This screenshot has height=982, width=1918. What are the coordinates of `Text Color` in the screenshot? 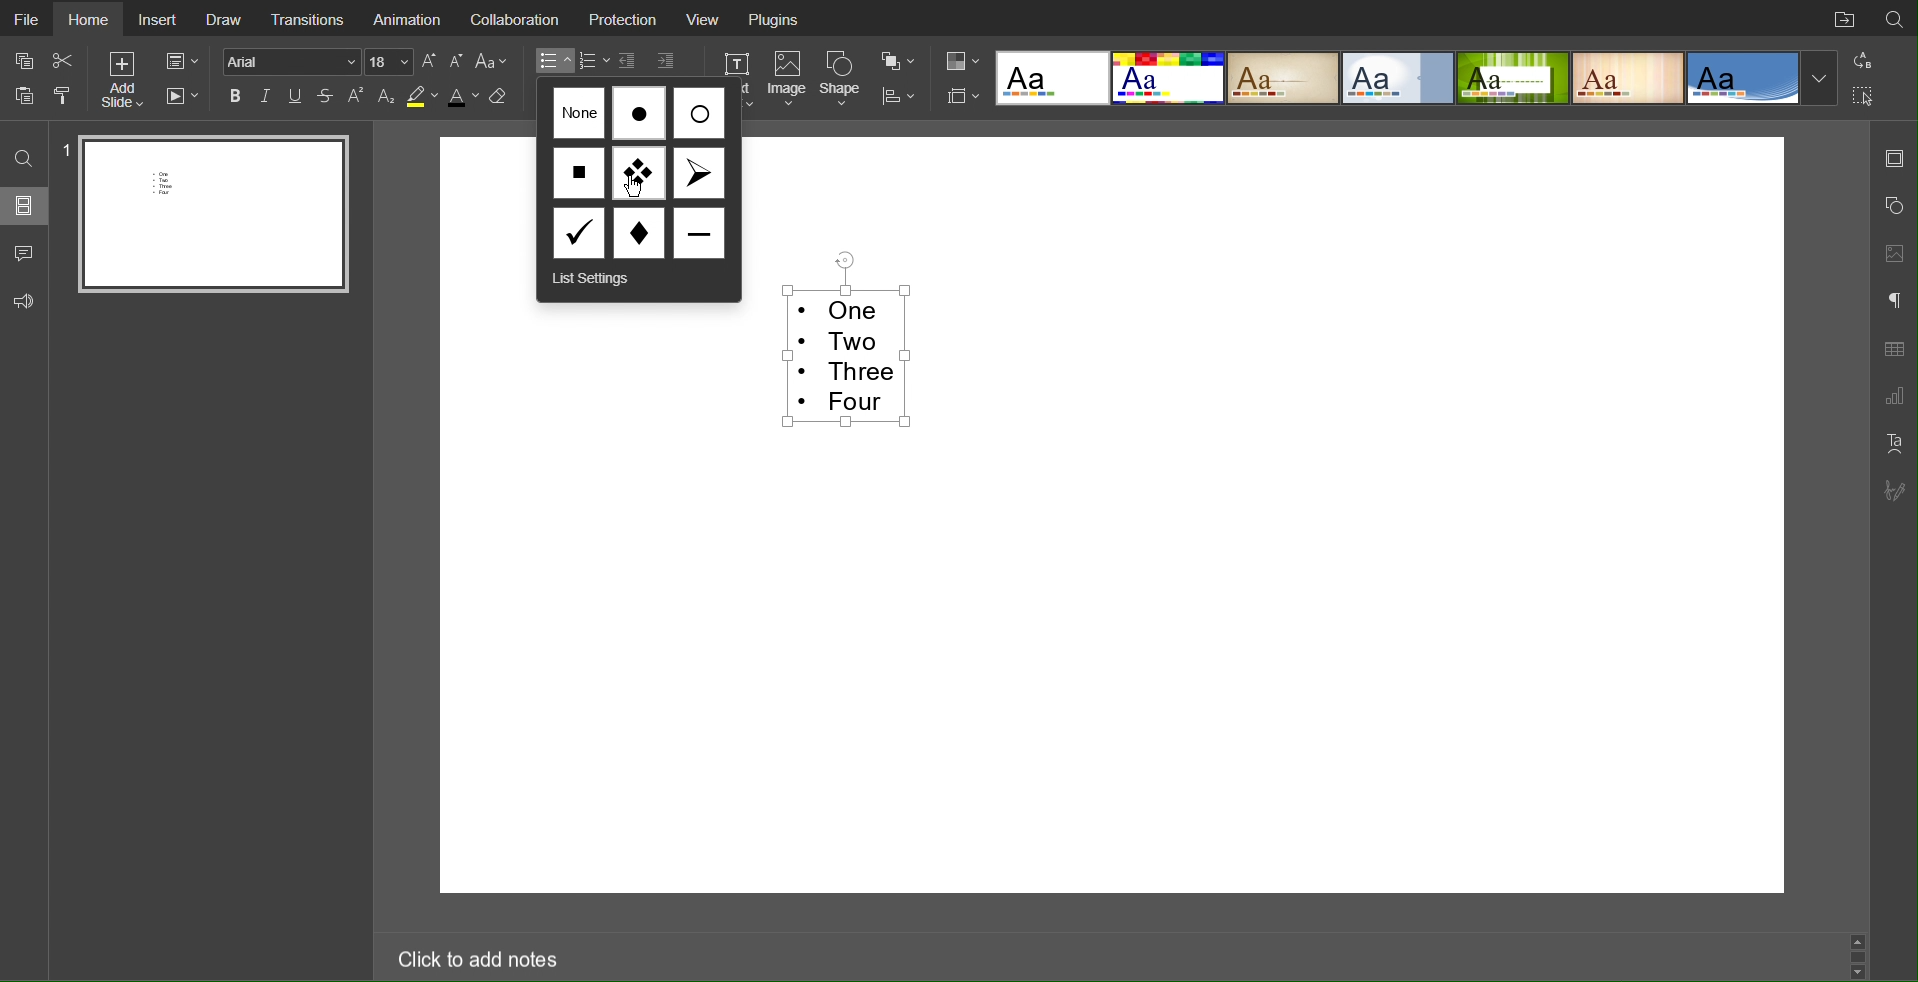 It's located at (464, 96).